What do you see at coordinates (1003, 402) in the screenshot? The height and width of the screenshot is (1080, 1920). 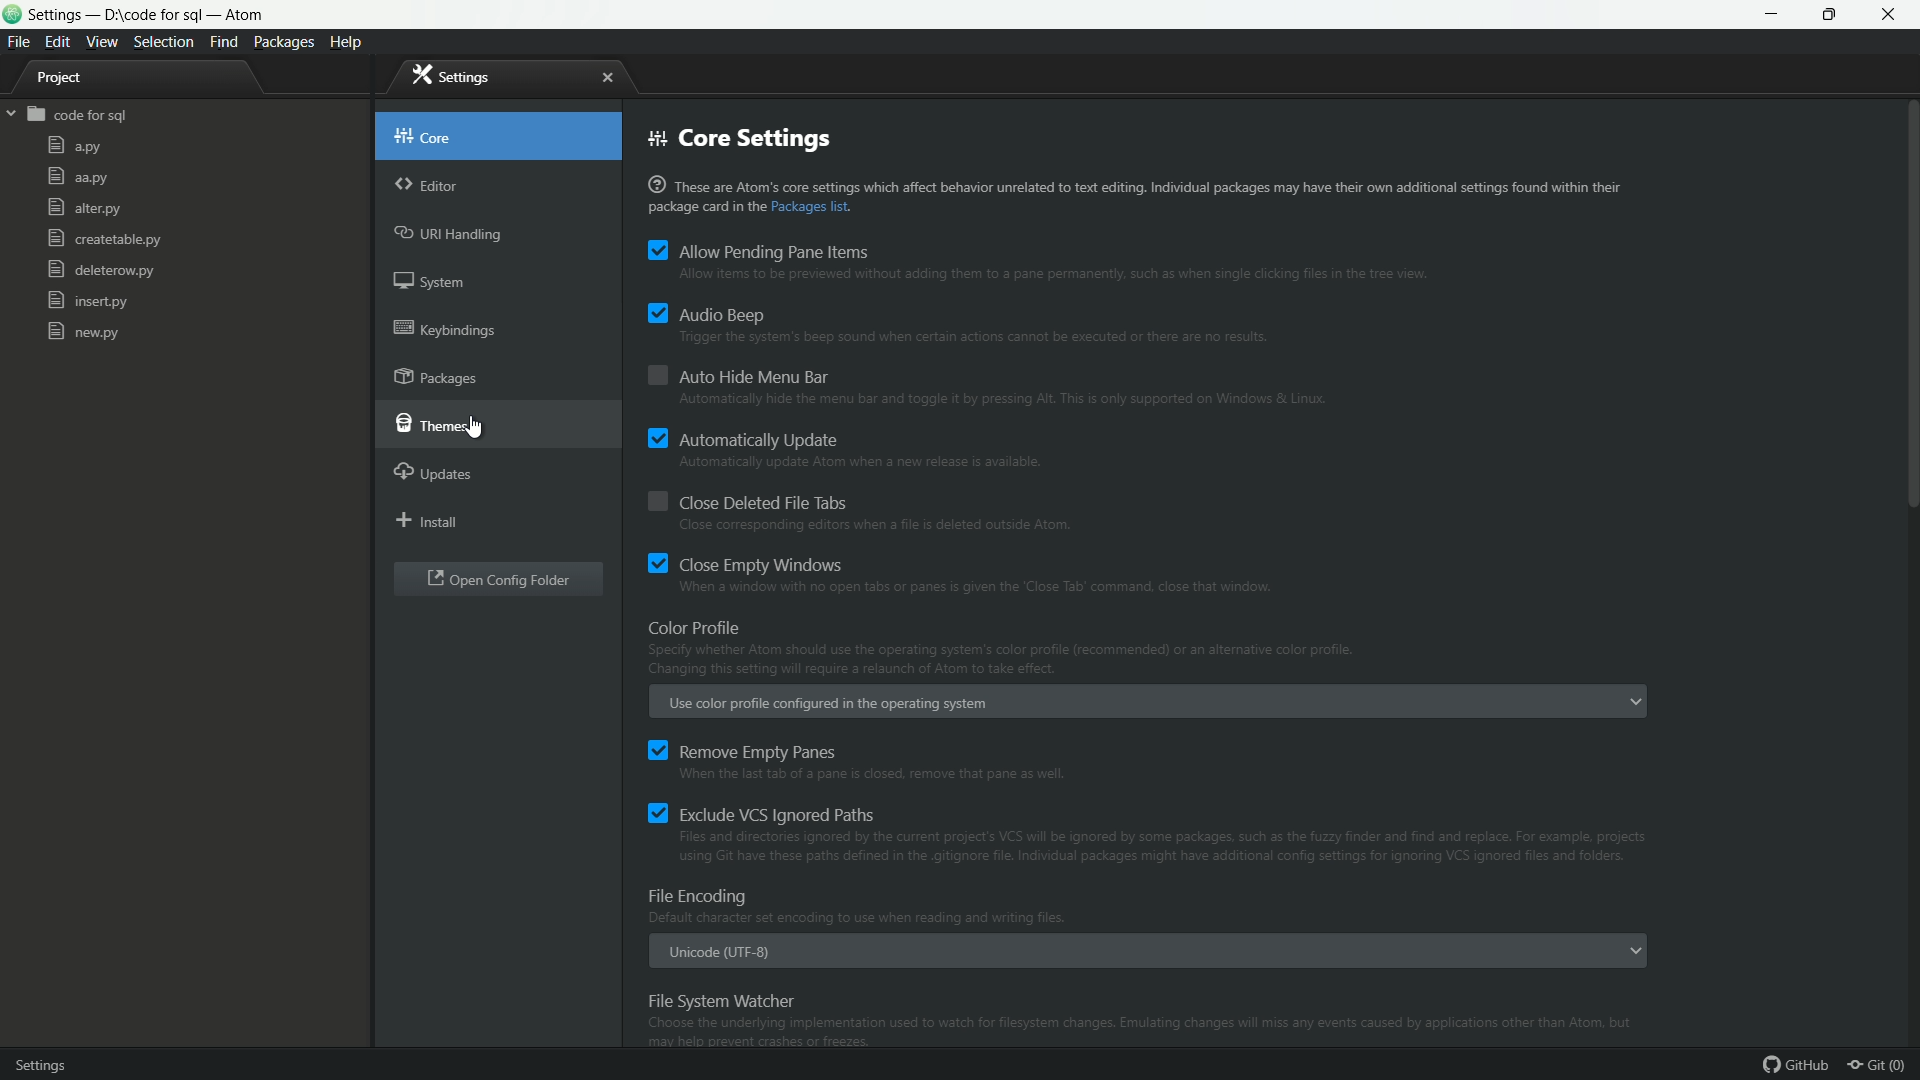 I see `automatically hide the menu bar and toggle it by pressing alt, this is only supported on windows & linux` at bounding box center [1003, 402].